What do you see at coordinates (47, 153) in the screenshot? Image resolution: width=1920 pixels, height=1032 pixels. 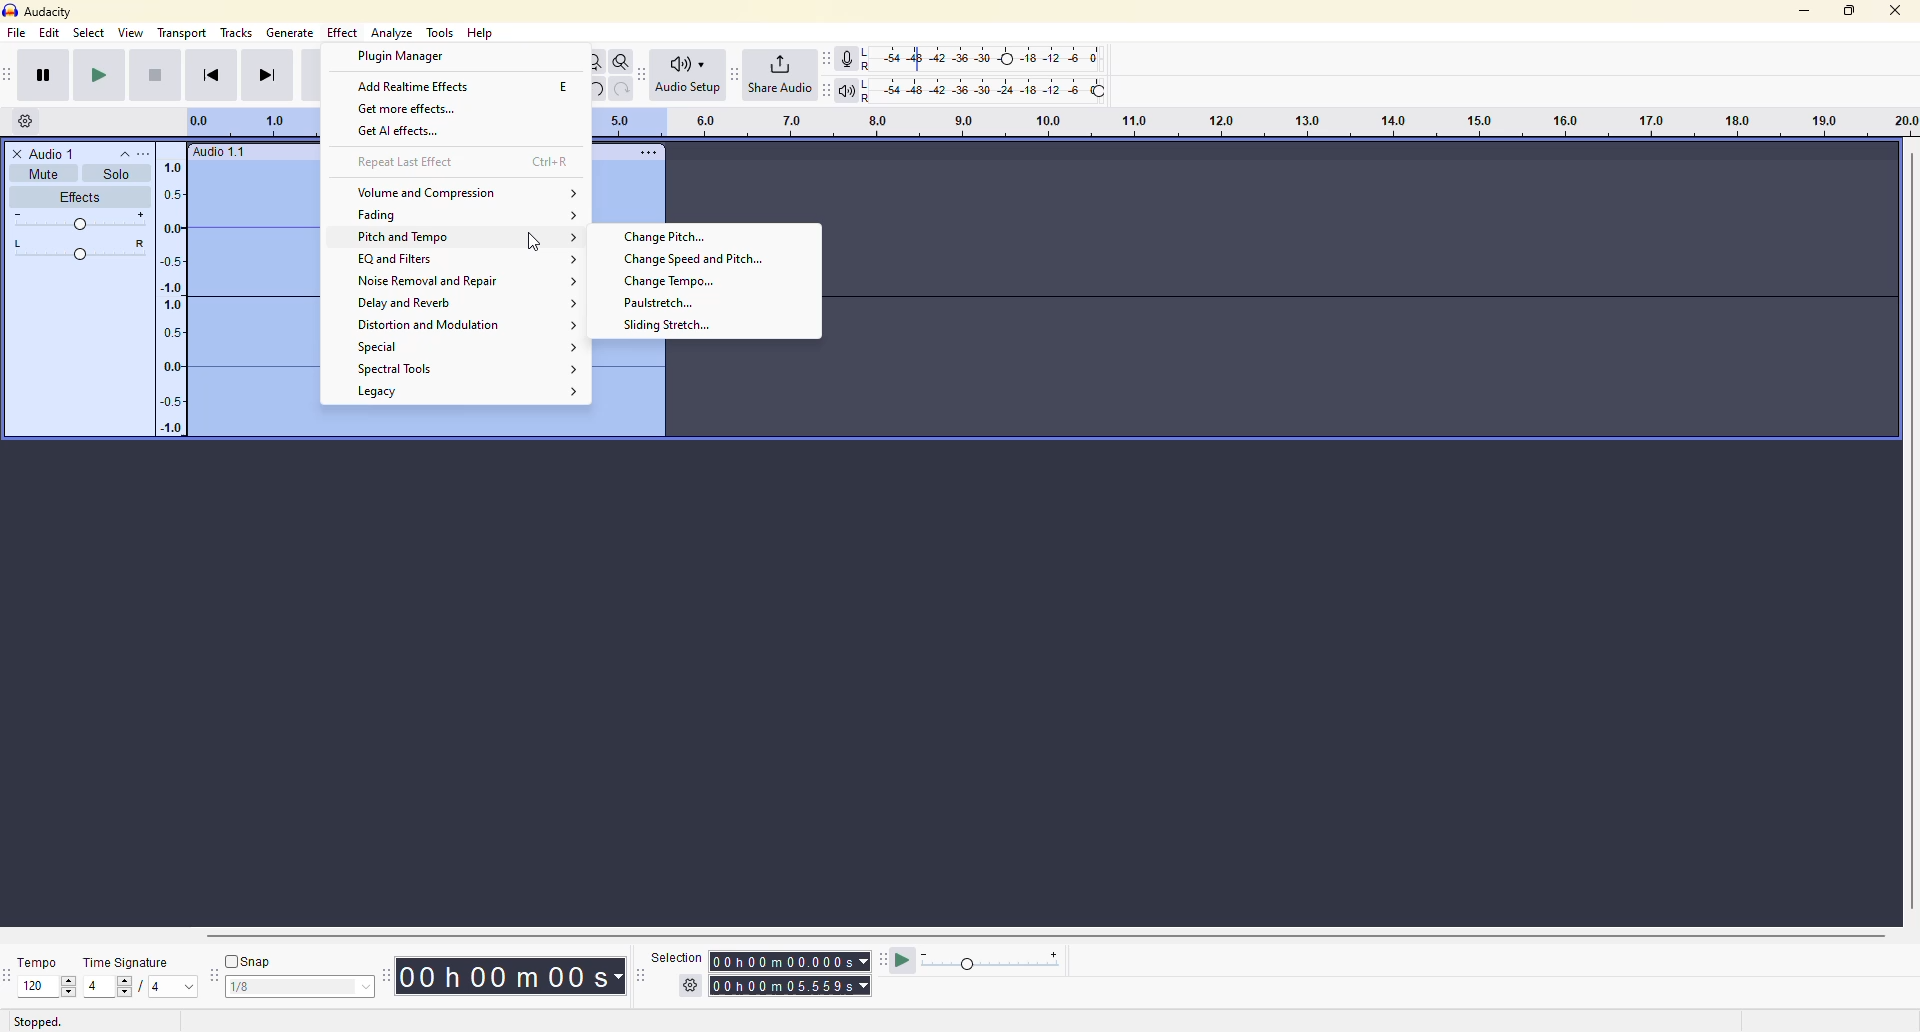 I see `audio 1` at bounding box center [47, 153].